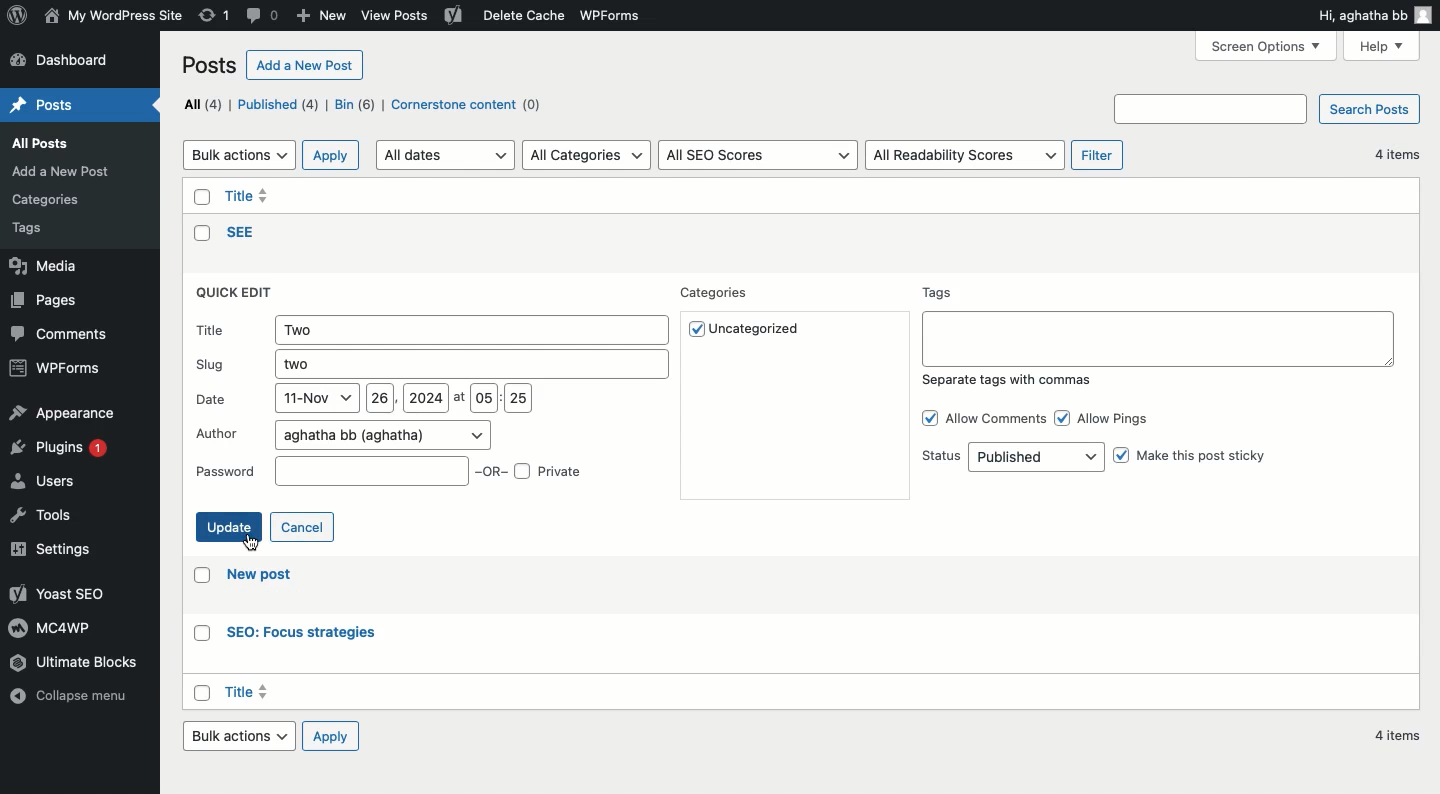  What do you see at coordinates (1110, 416) in the screenshot?
I see `Allow pings` at bounding box center [1110, 416].